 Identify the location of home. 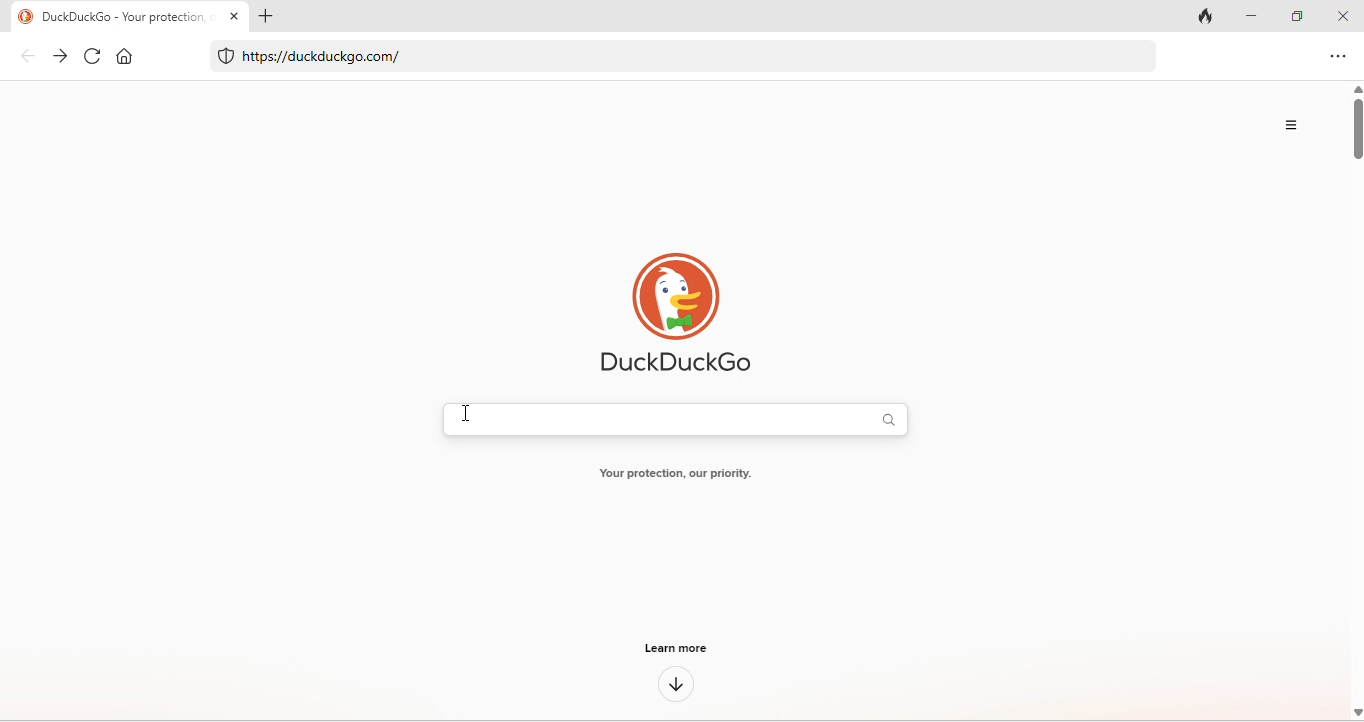
(127, 57).